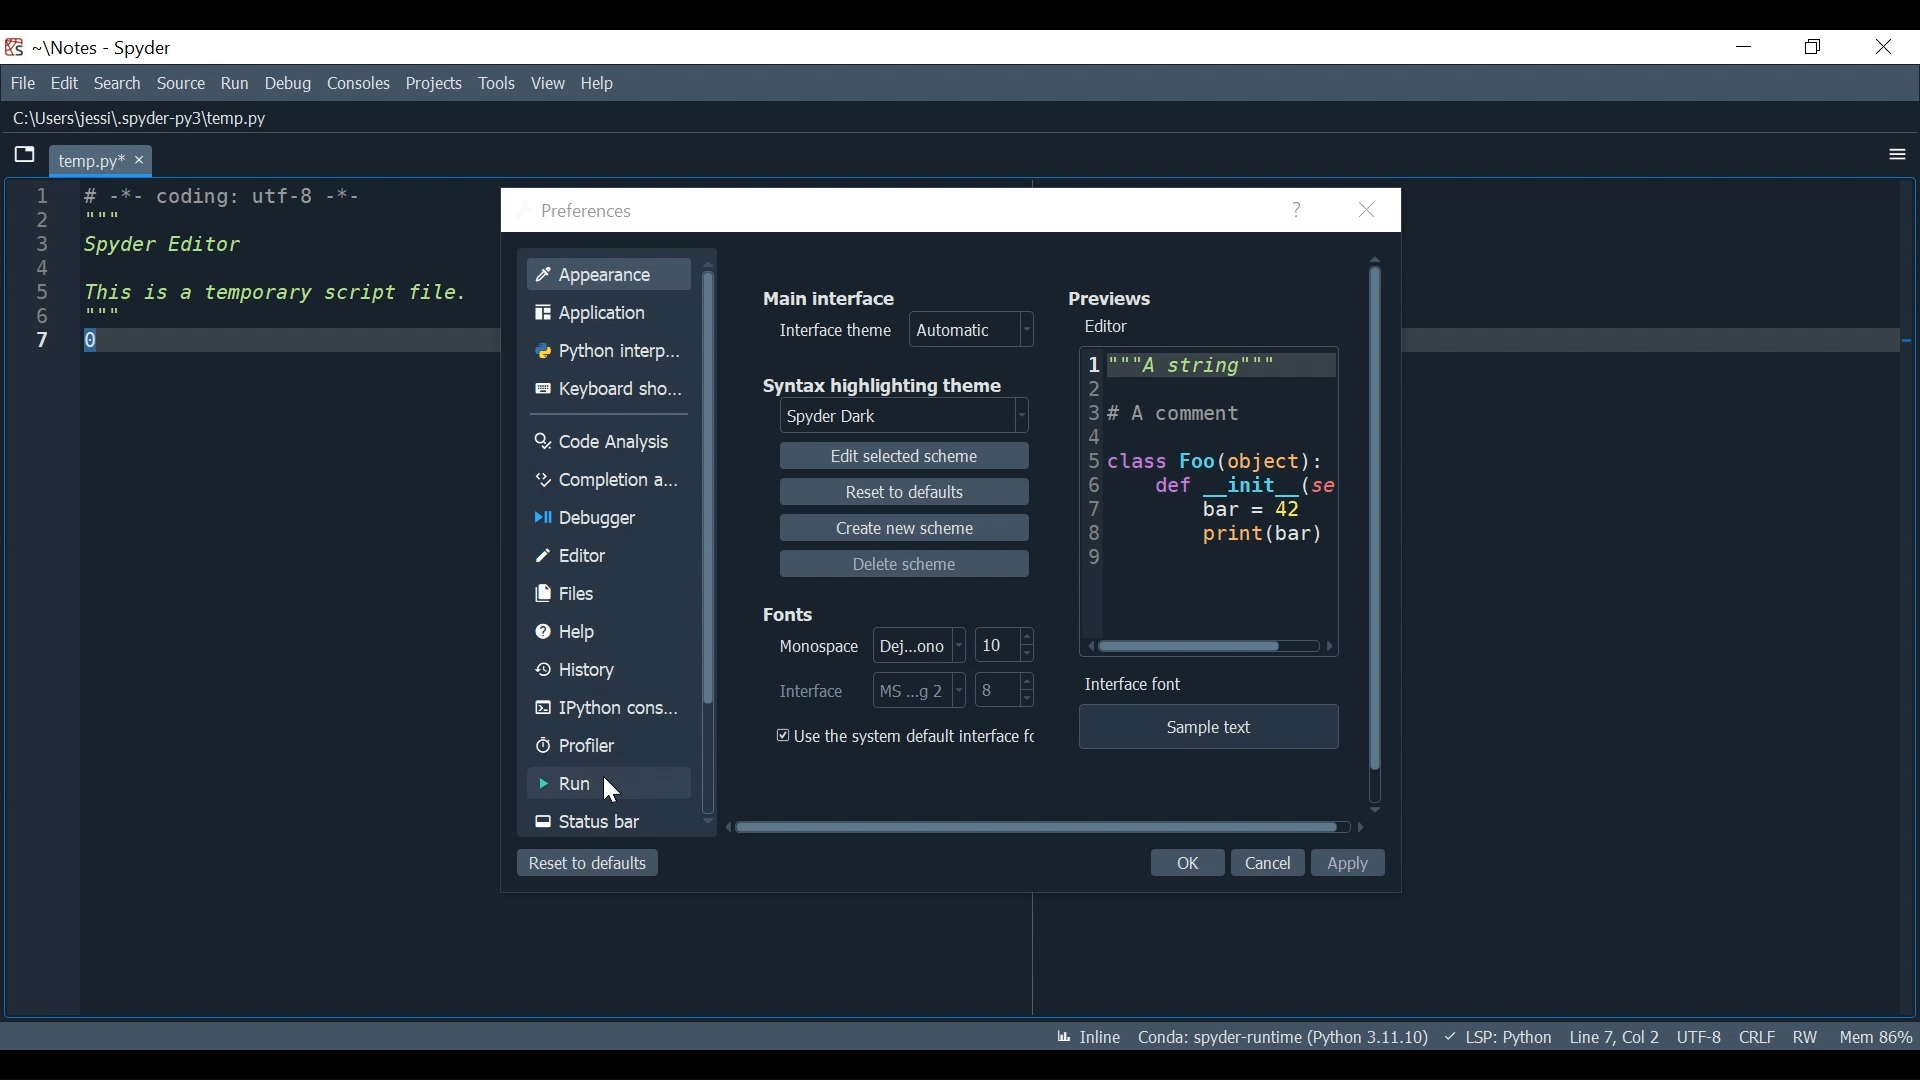 This screenshot has width=1920, height=1080. What do you see at coordinates (1110, 327) in the screenshot?
I see `Editor` at bounding box center [1110, 327].